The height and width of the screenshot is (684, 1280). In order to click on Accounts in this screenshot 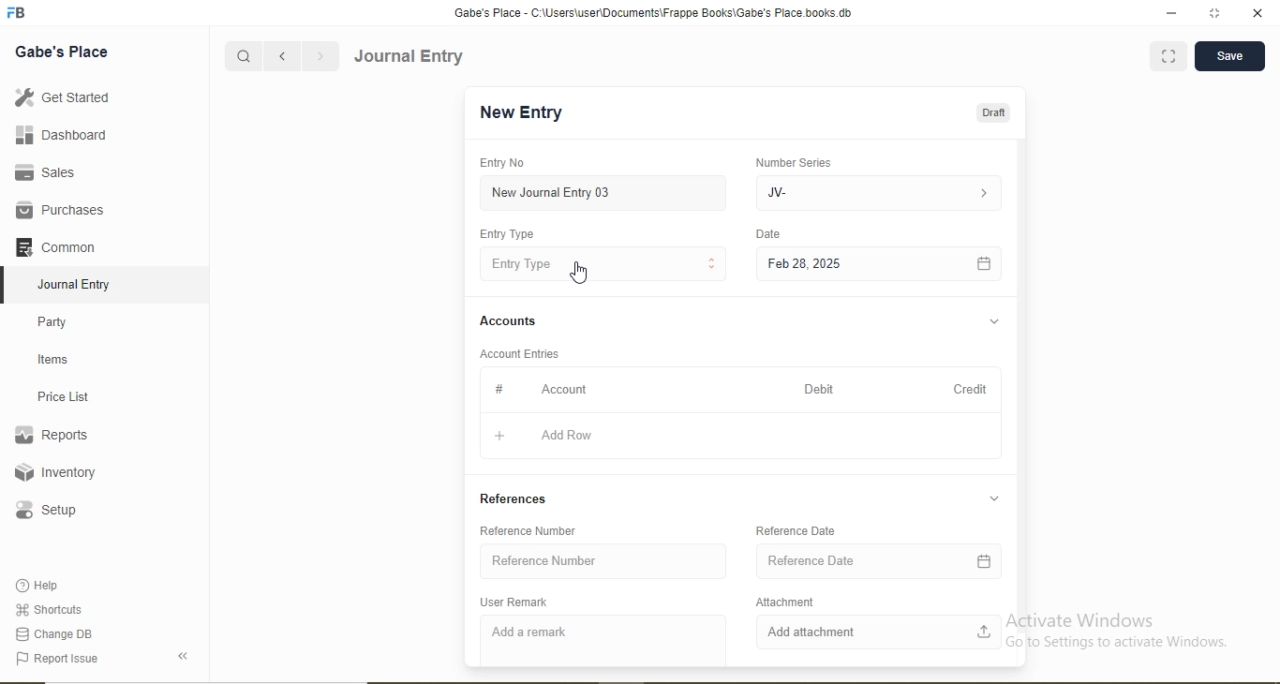, I will do `click(508, 320)`.